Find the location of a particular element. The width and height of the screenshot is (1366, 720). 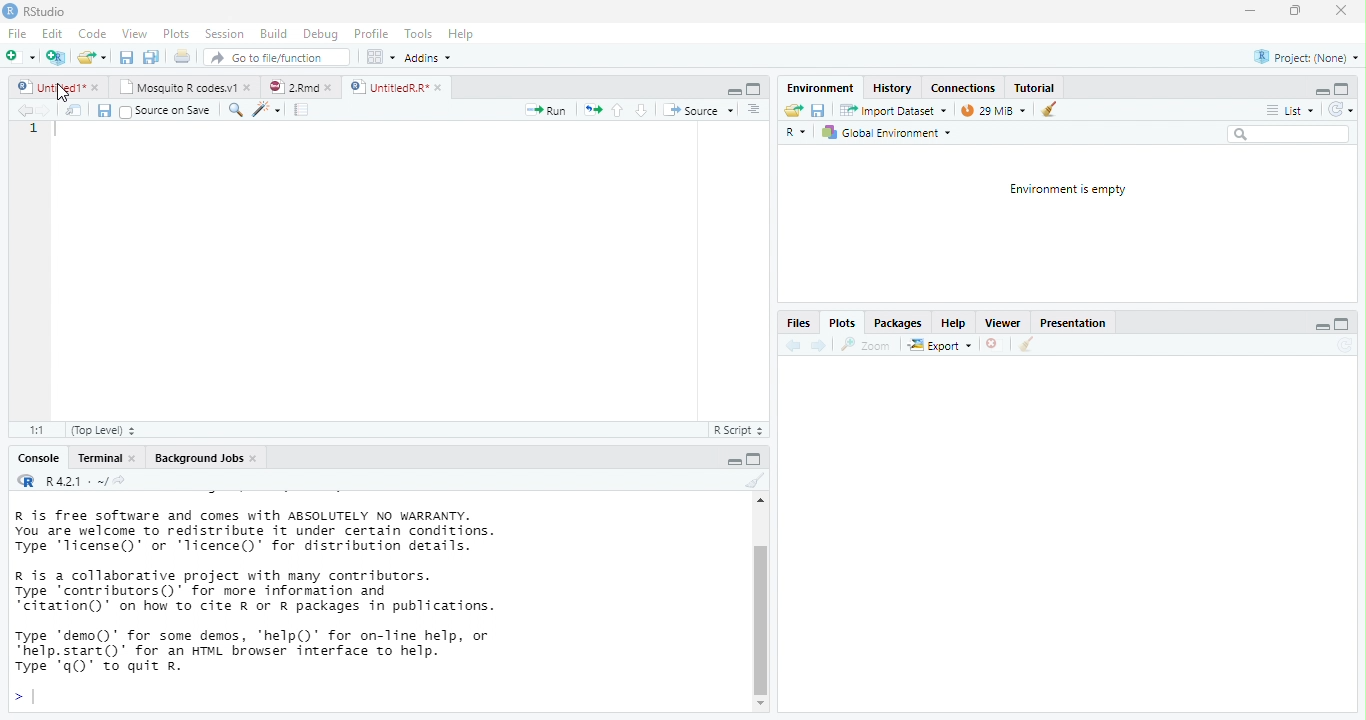

close is located at coordinates (256, 459).